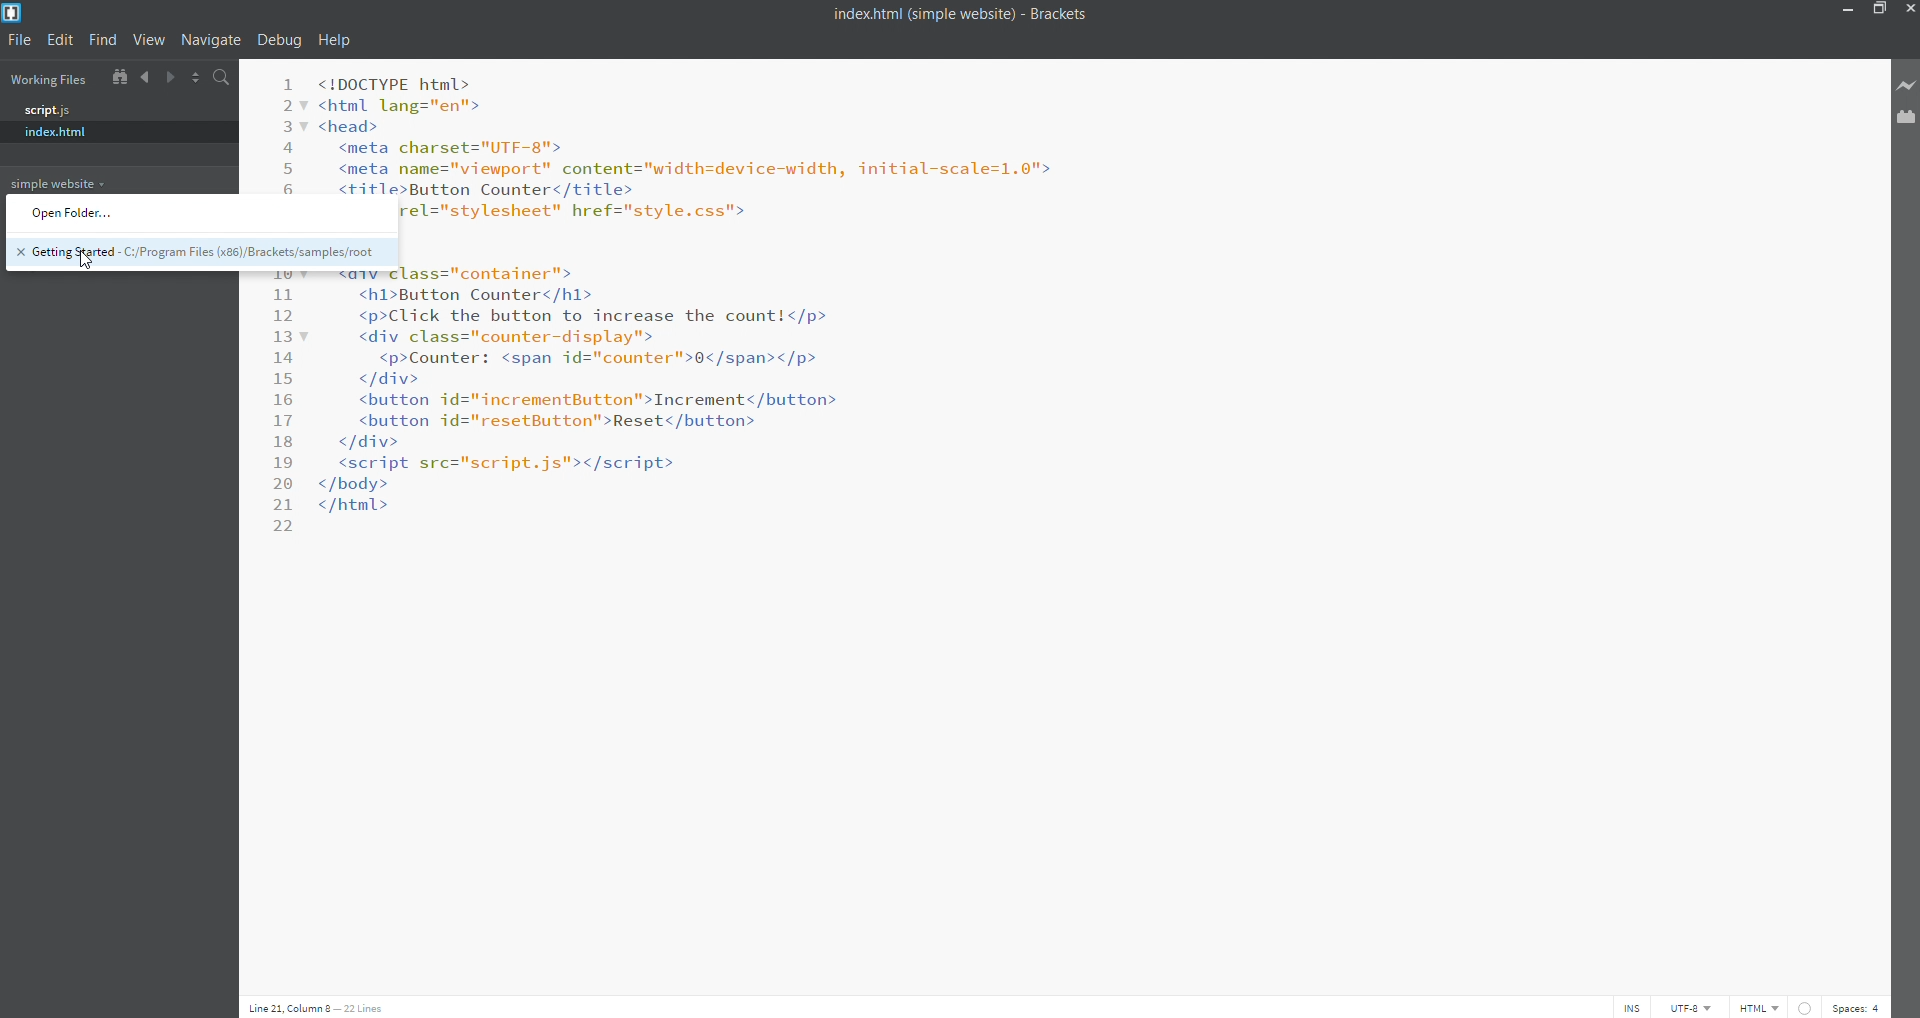 The height and width of the screenshot is (1018, 1920). I want to click on live preview, so click(1907, 89).